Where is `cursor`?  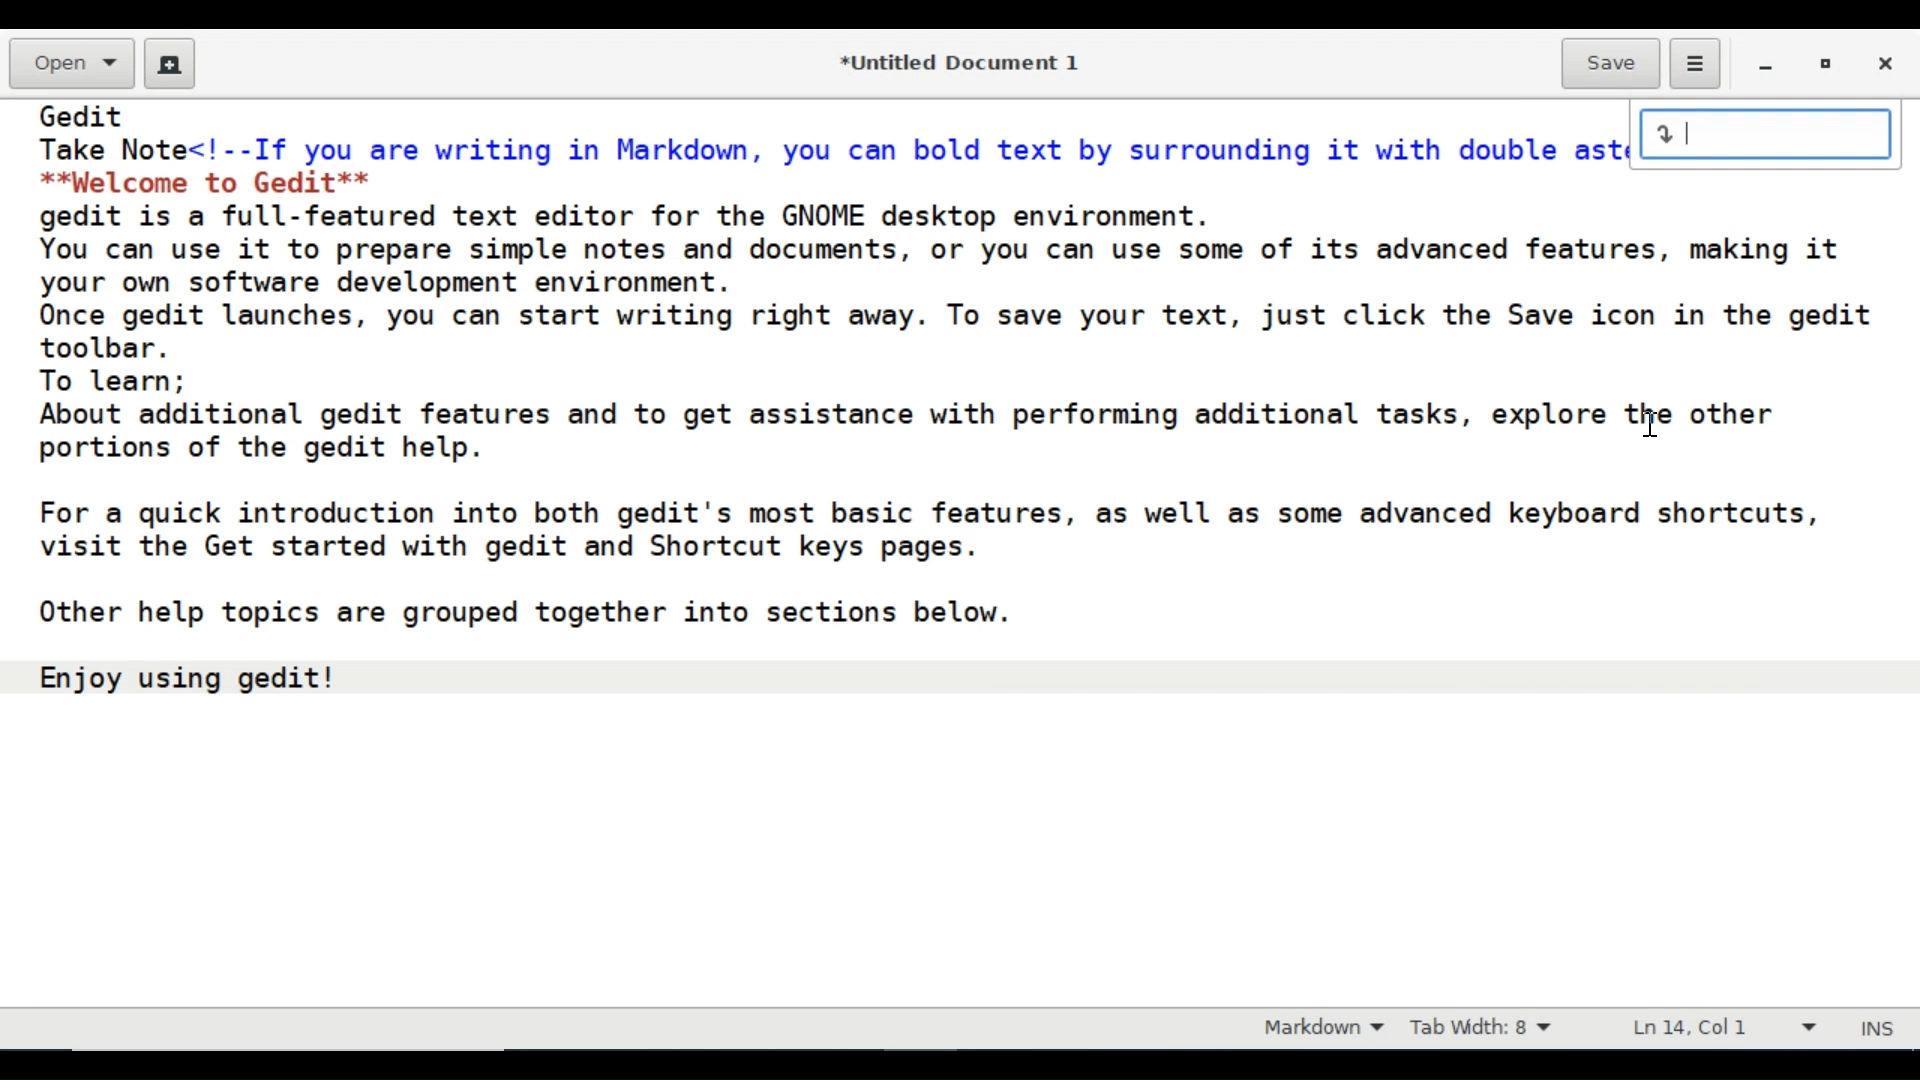
cursor is located at coordinates (1654, 423).